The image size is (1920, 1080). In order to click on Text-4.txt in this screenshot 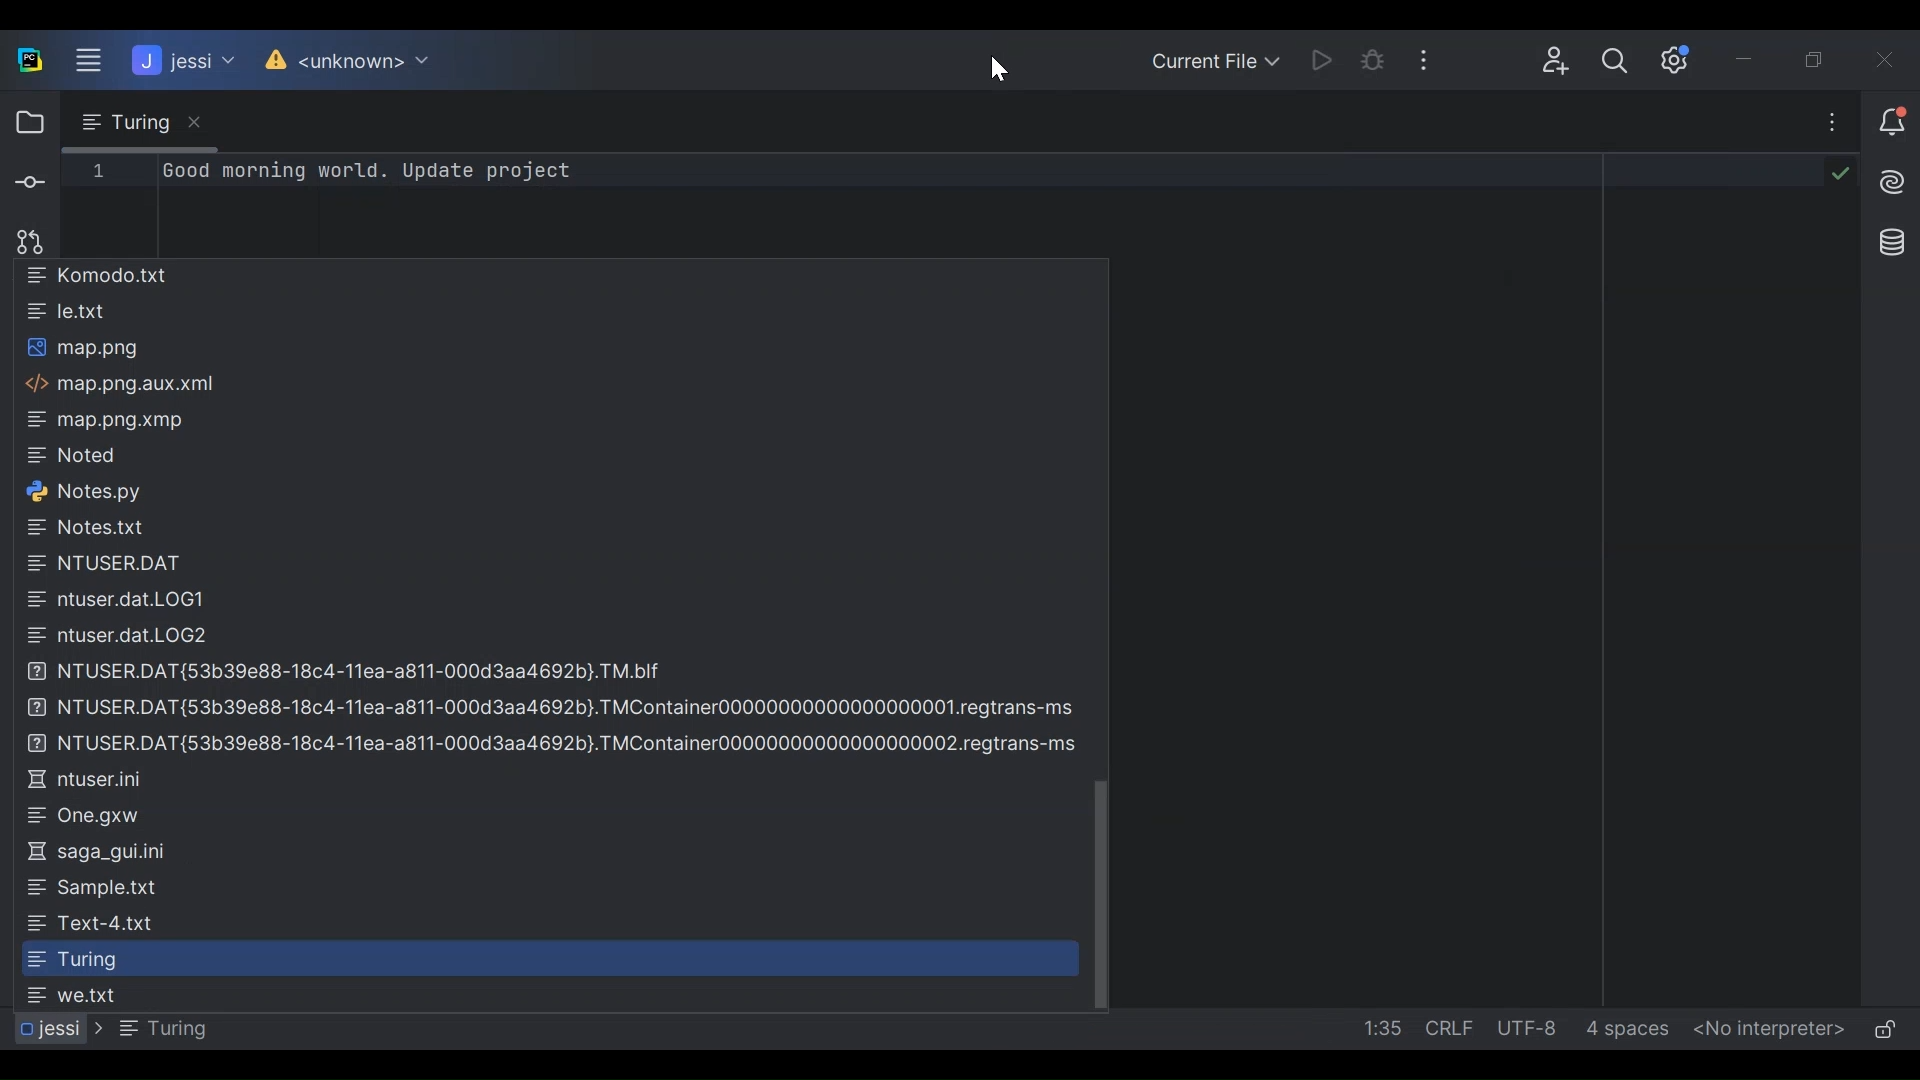, I will do `click(93, 924)`.